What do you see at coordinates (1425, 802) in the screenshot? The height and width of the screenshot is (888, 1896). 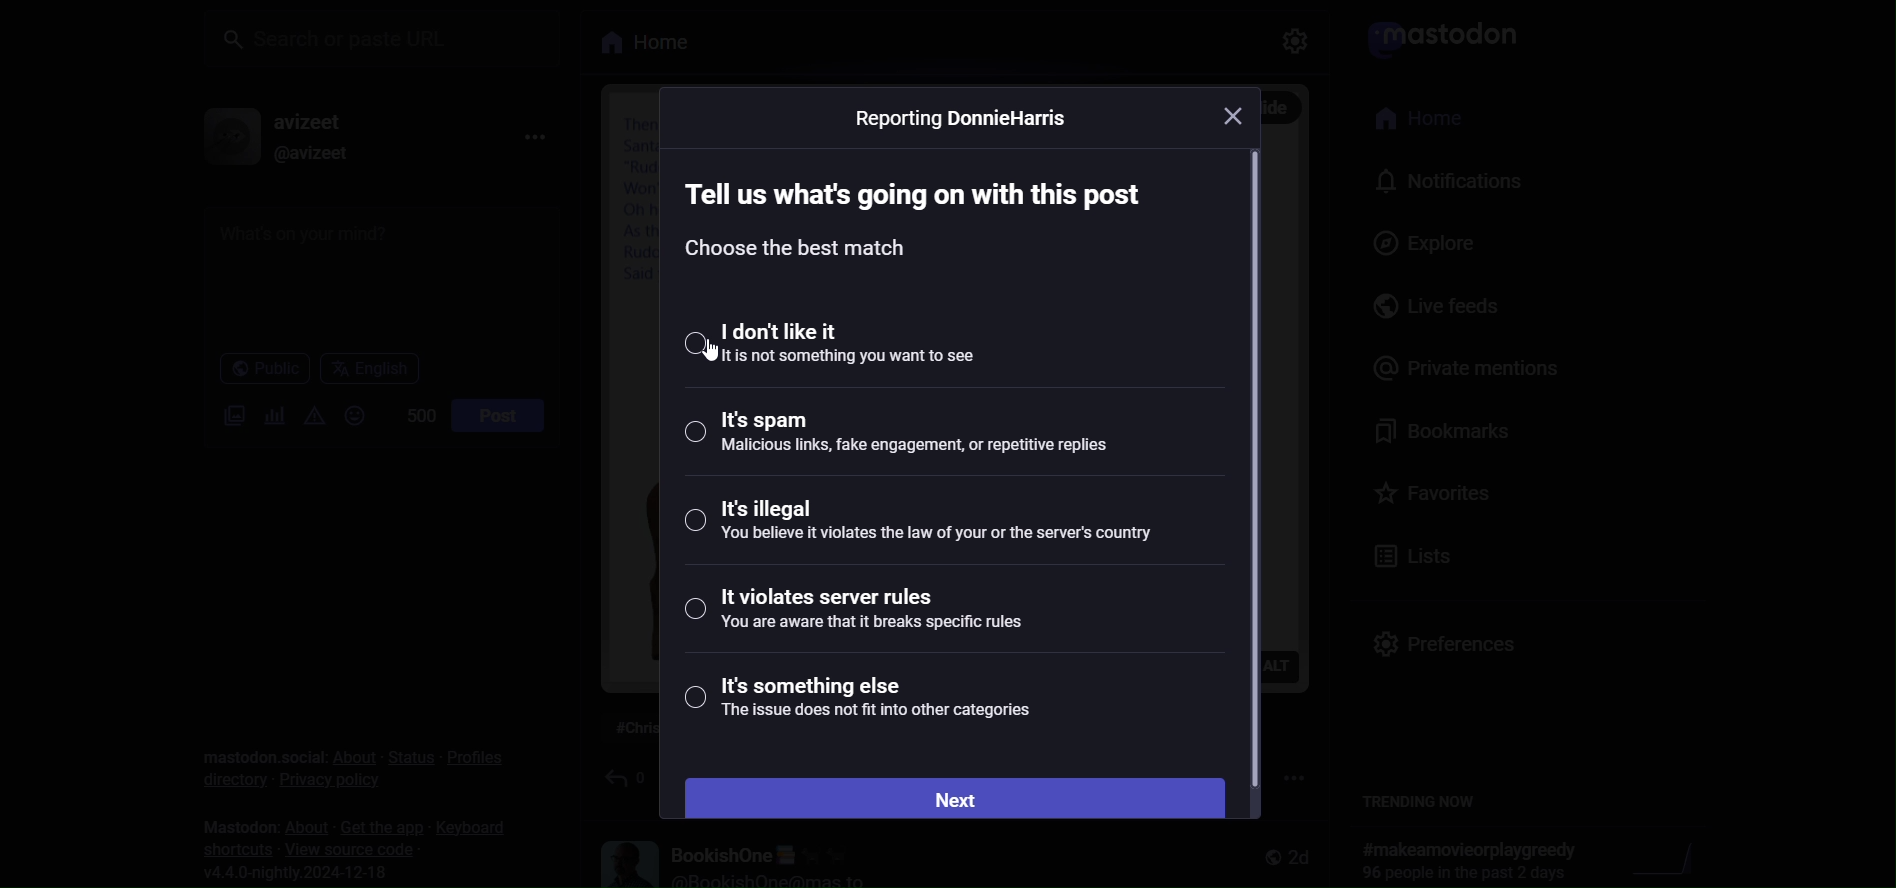 I see `trending now` at bounding box center [1425, 802].